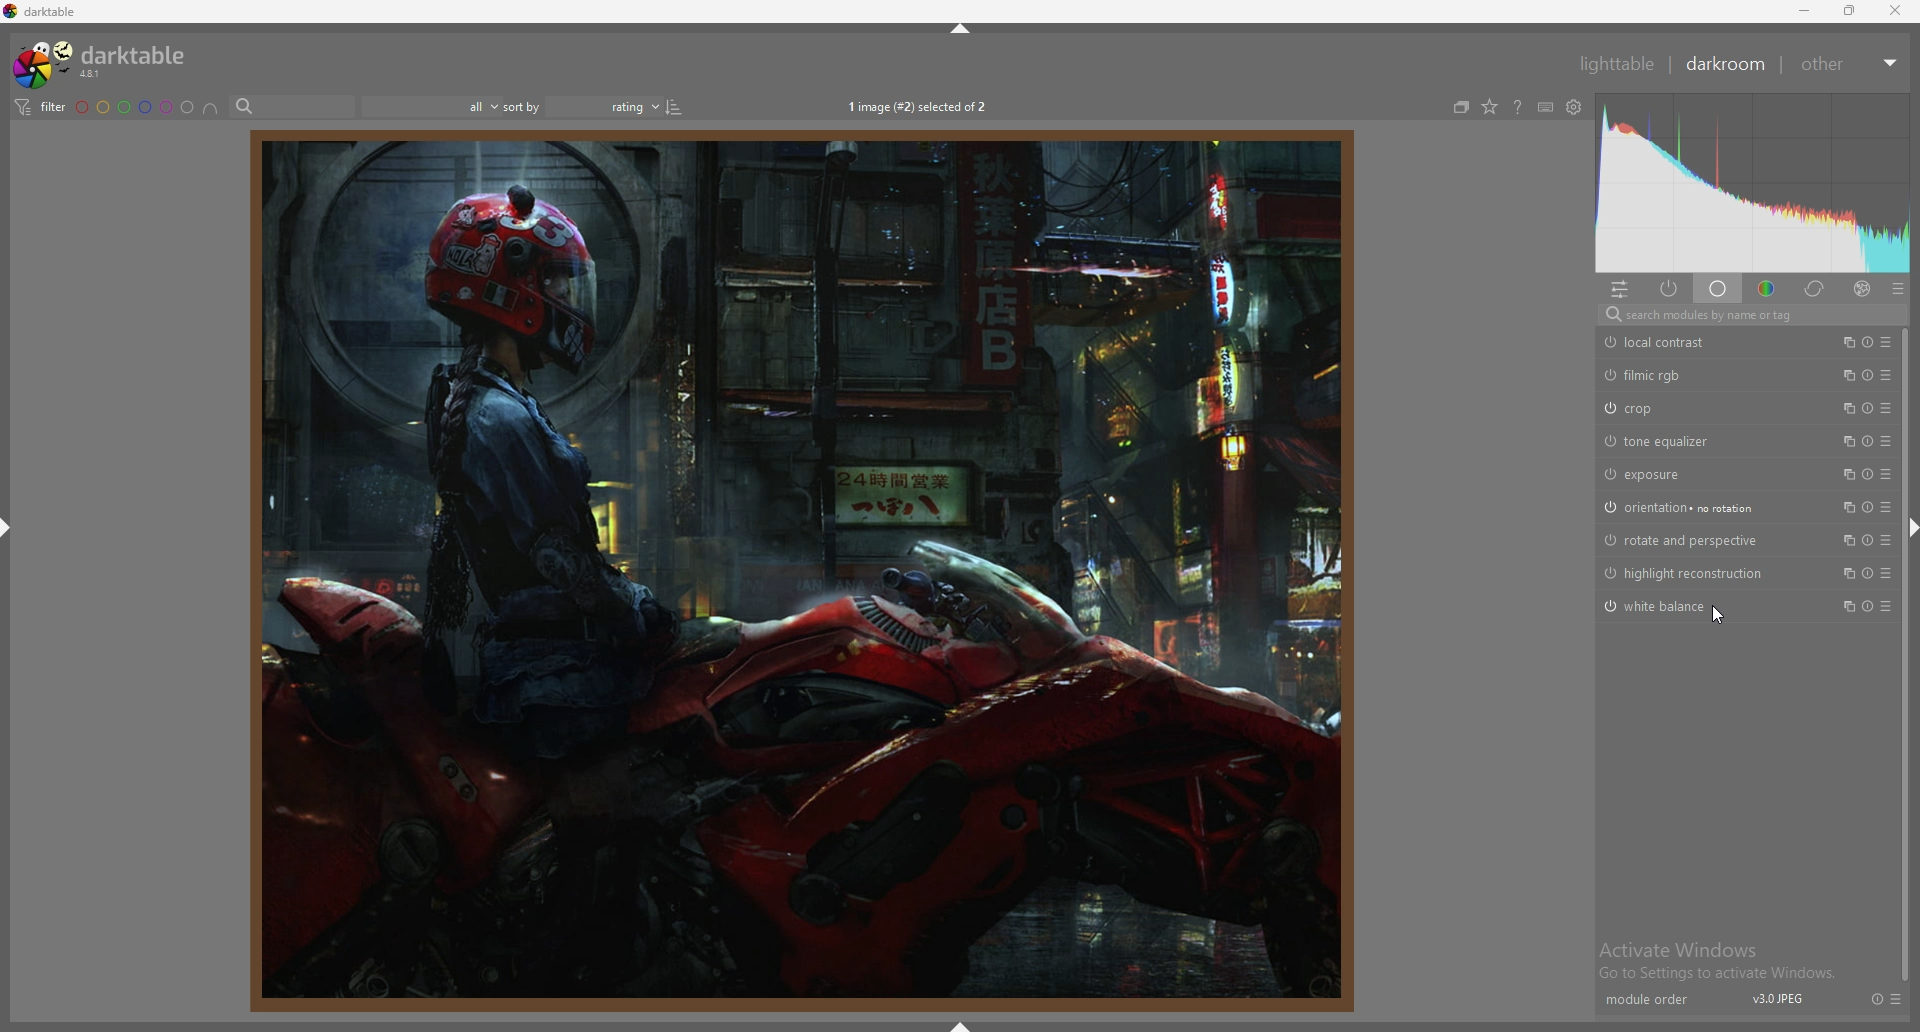 The image size is (1920, 1032). Describe the element at coordinates (1843, 475) in the screenshot. I see `multiple instances action` at that location.